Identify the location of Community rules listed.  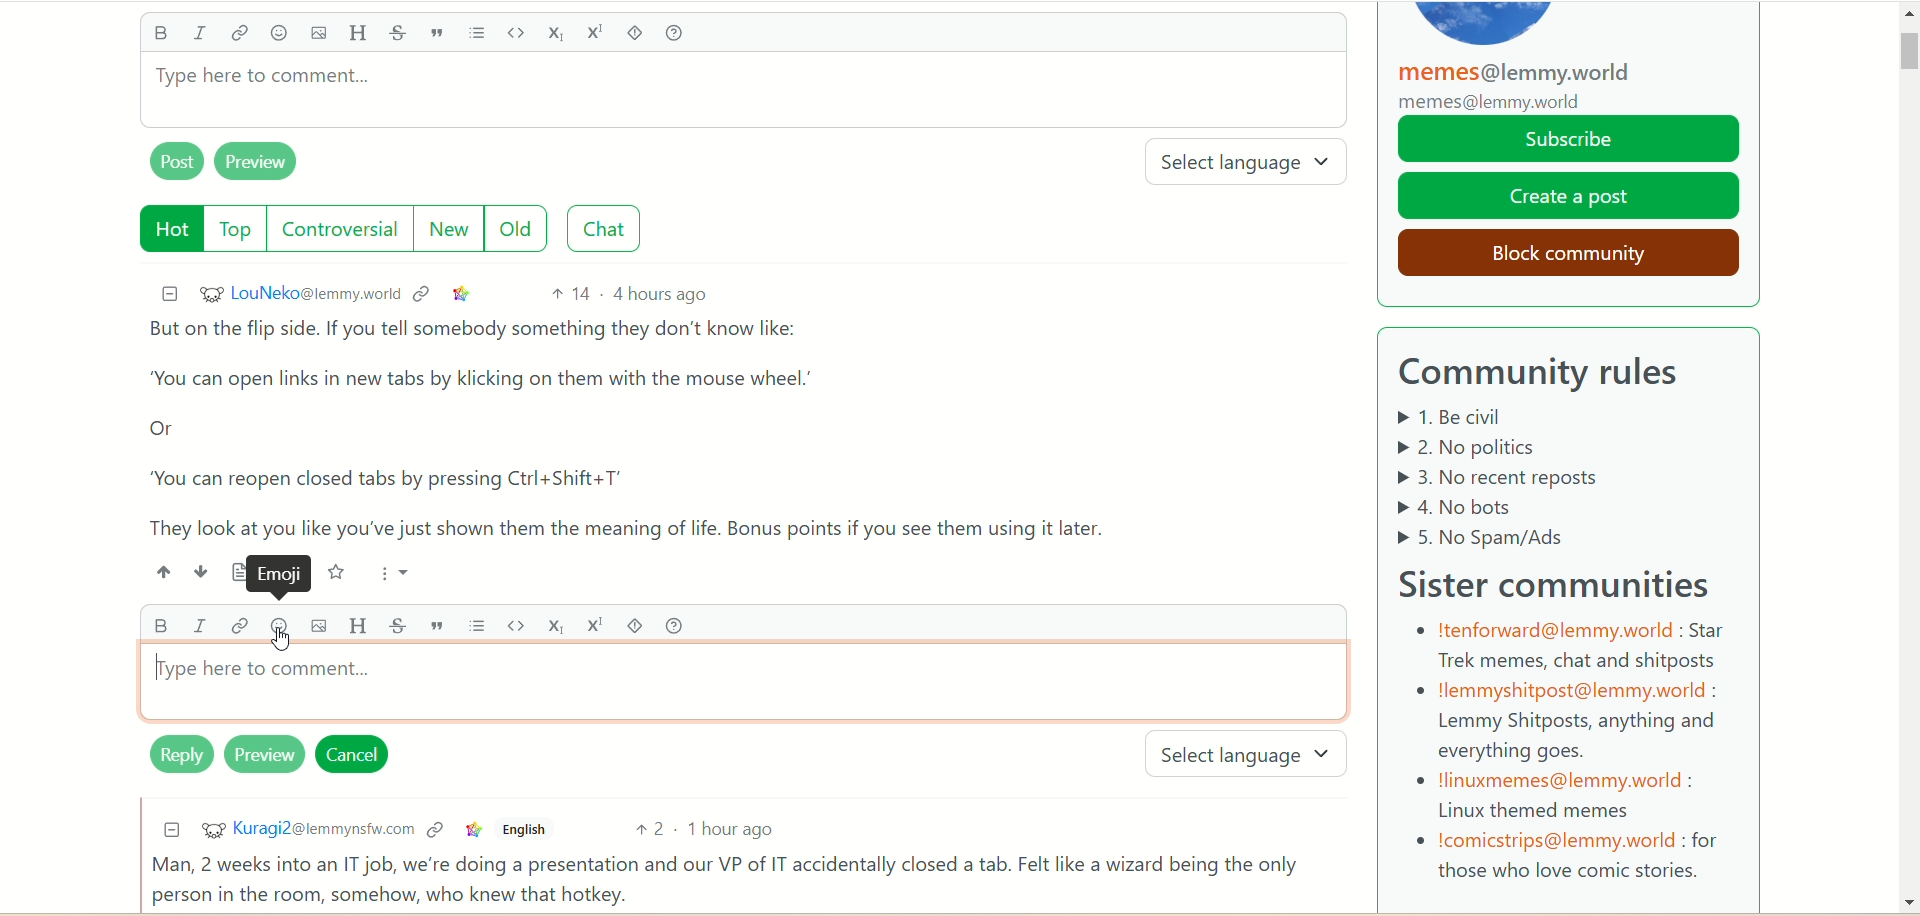
(1541, 477).